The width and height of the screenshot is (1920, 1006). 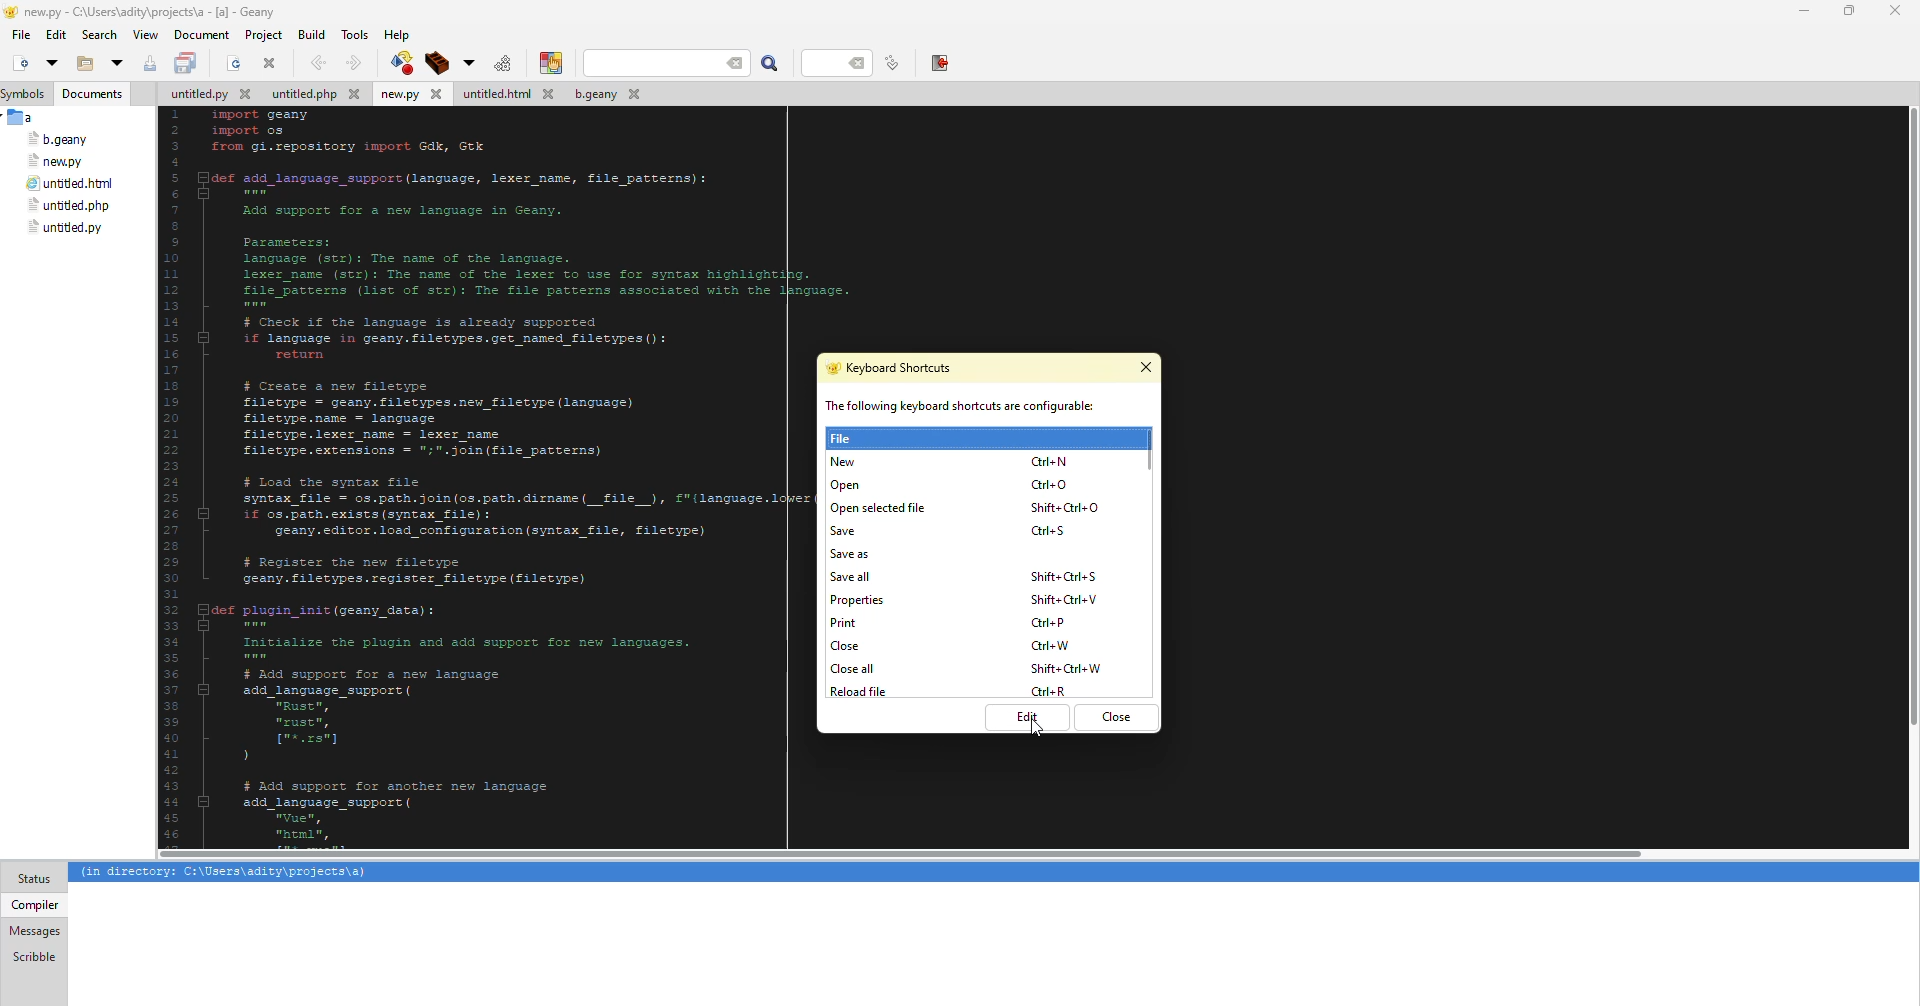 What do you see at coordinates (80, 65) in the screenshot?
I see `open` at bounding box center [80, 65].